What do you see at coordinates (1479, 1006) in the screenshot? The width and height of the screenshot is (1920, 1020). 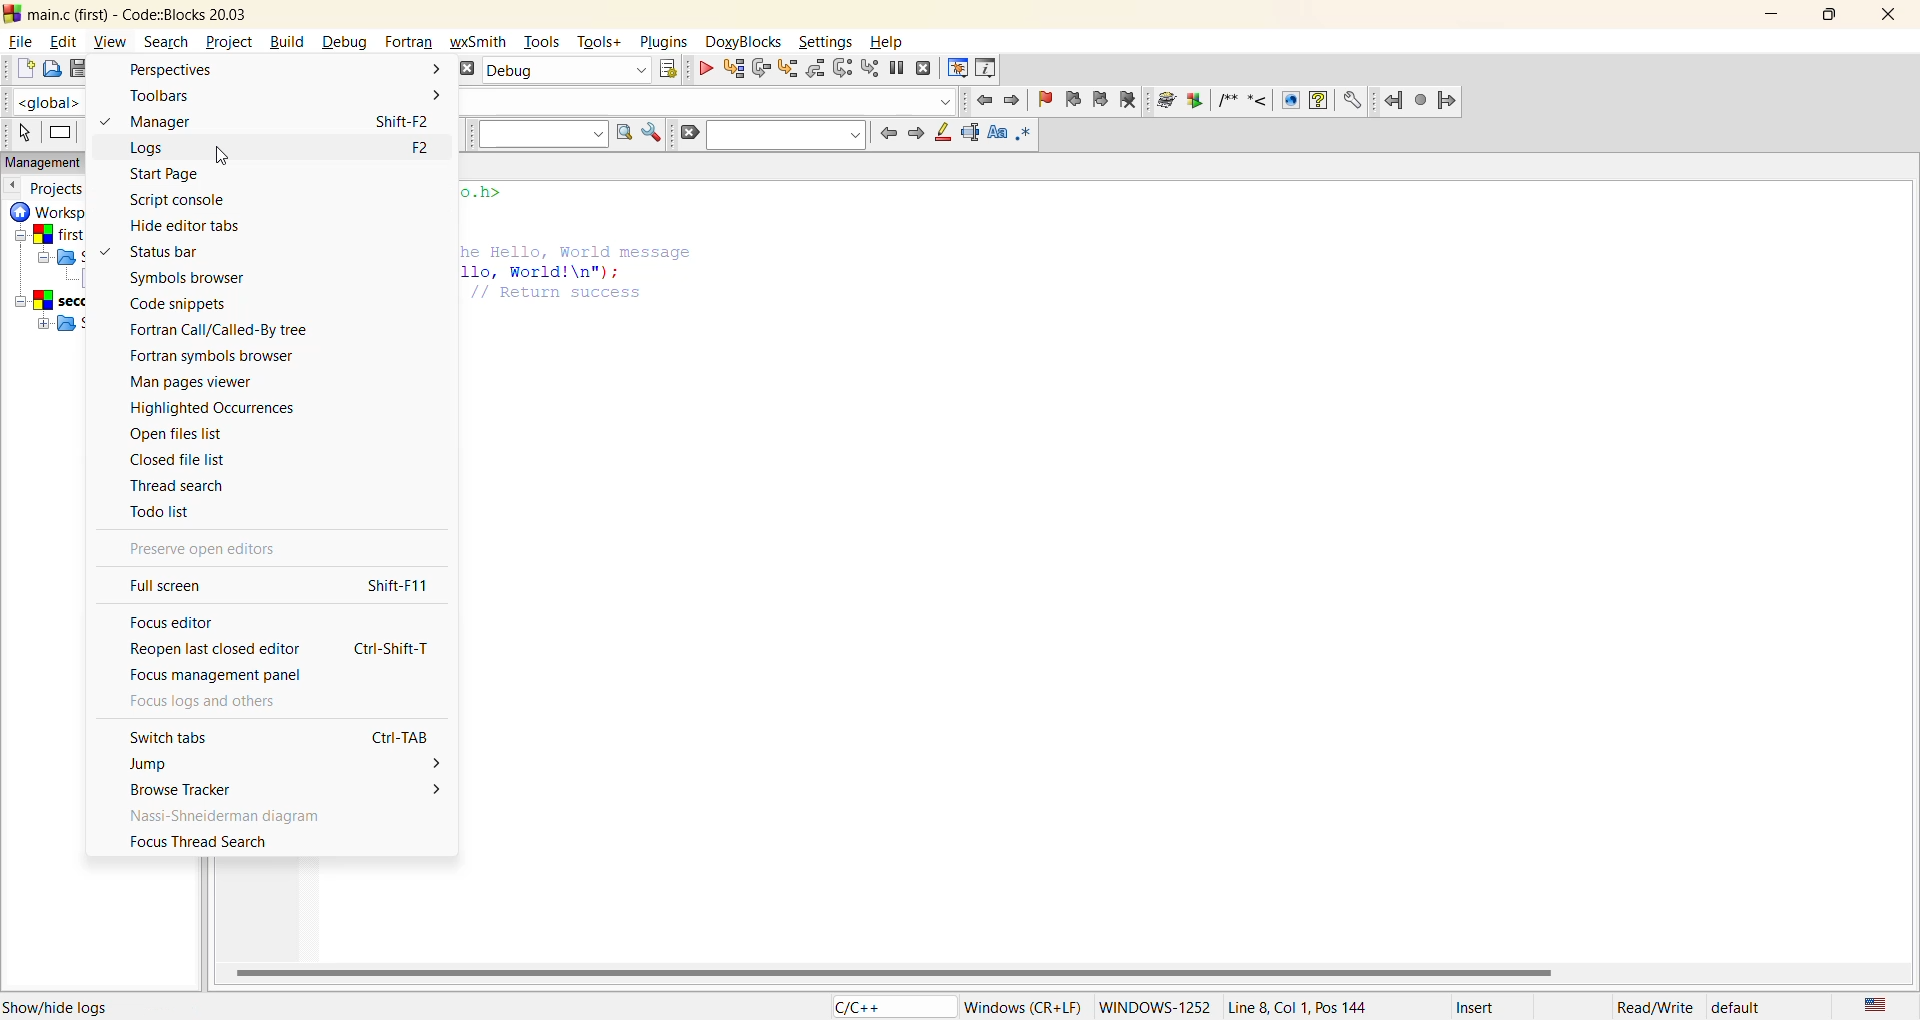 I see `Insert` at bounding box center [1479, 1006].